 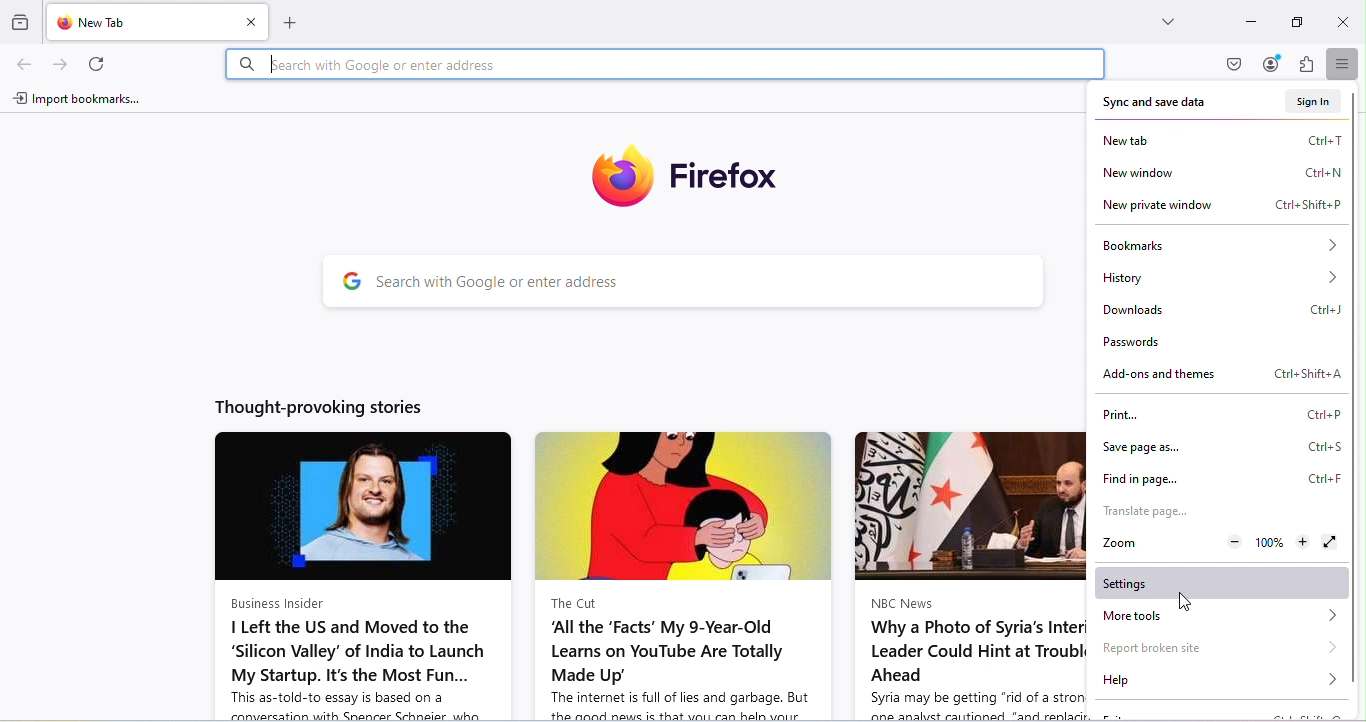 I want to click on Report broken site, so click(x=1221, y=648).